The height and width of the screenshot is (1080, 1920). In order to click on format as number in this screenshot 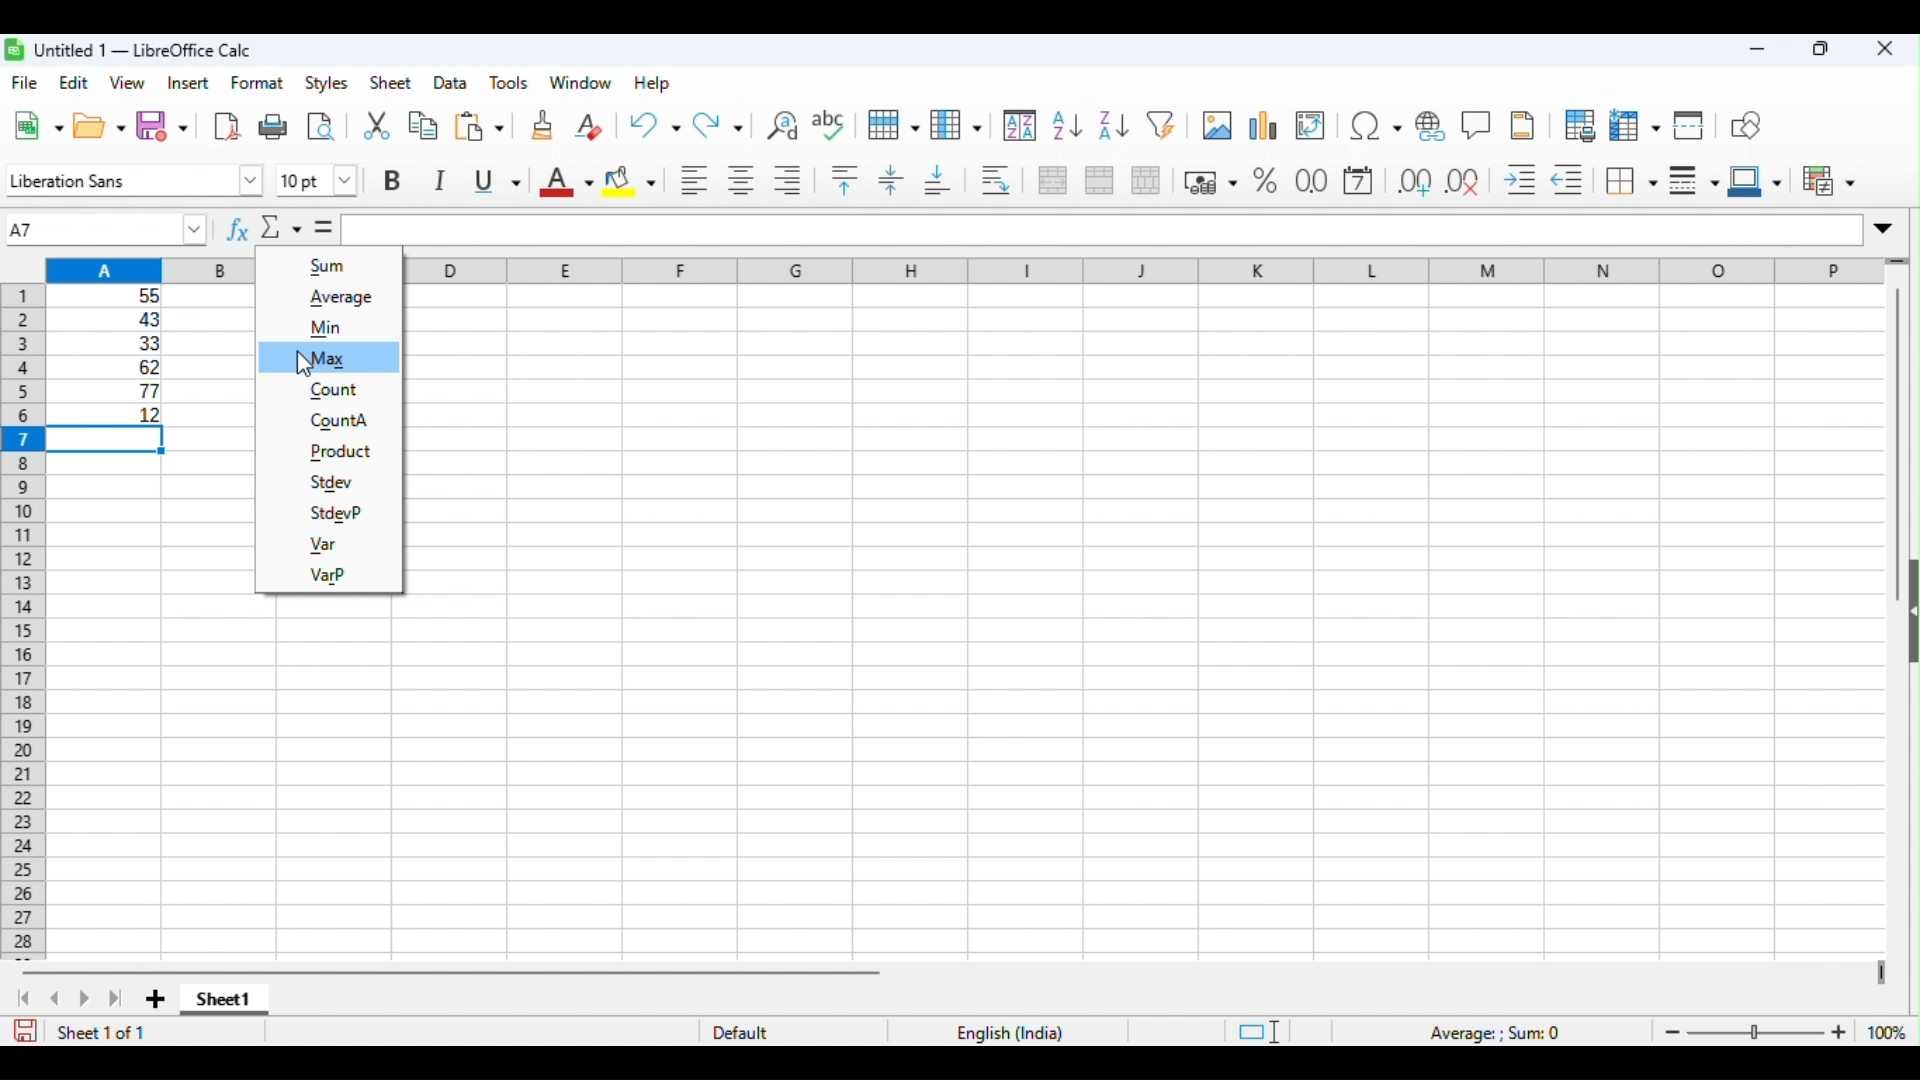, I will do `click(1312, 182)`.